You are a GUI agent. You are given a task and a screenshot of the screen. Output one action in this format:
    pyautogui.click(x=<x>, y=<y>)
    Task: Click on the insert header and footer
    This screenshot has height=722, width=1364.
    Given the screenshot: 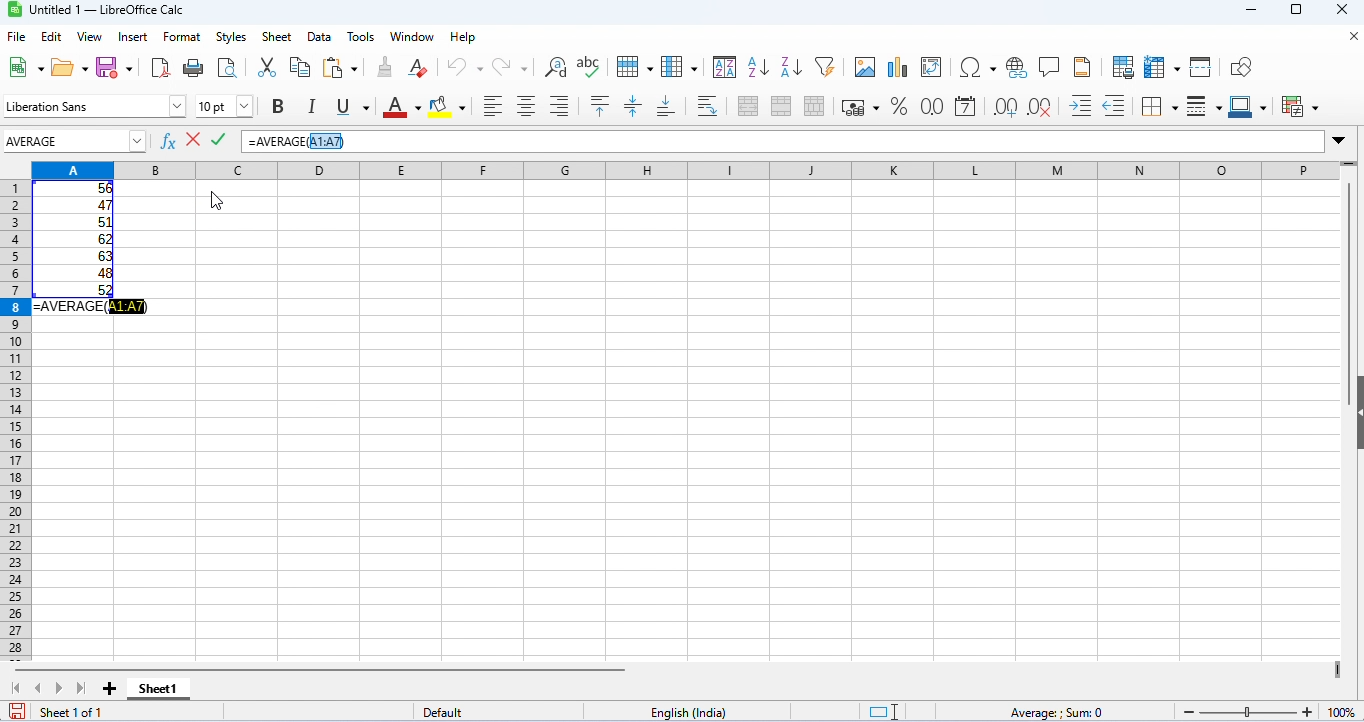 What is the action you would take?
    pyautogui.click(x=1082, y=67)
    